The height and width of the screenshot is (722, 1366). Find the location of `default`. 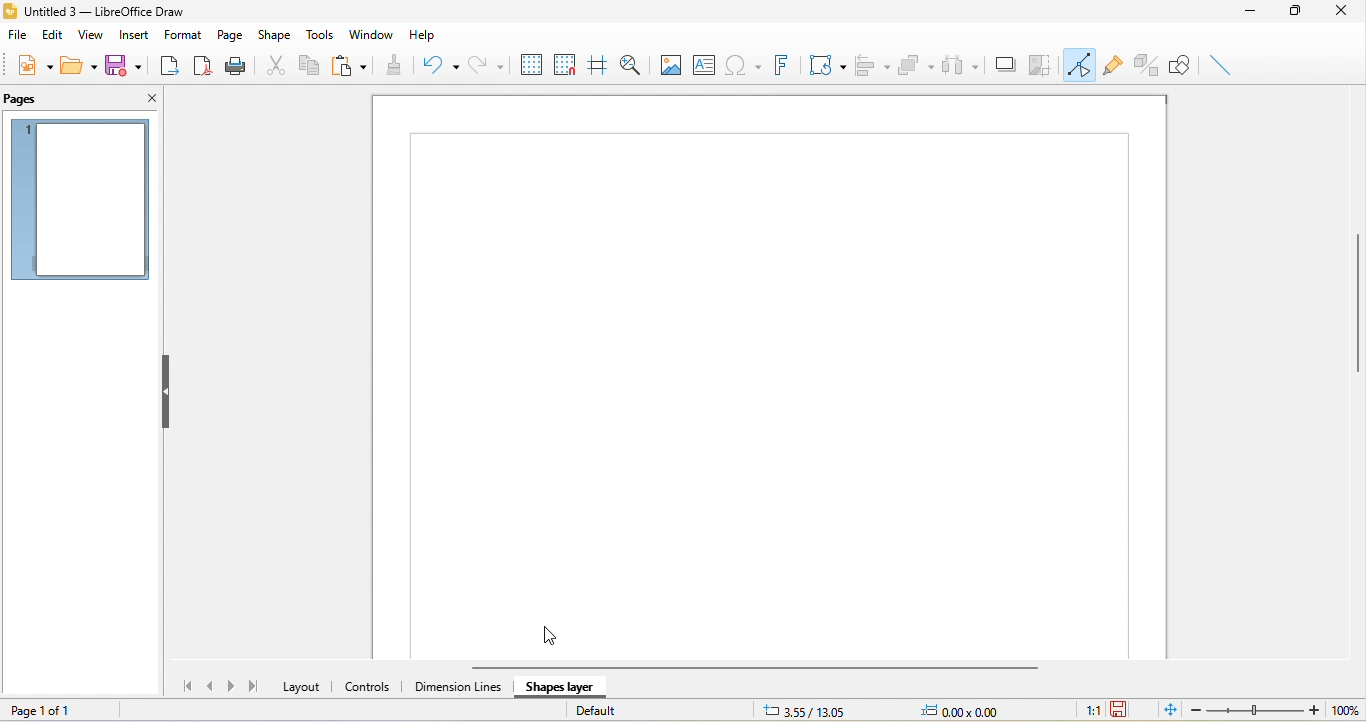

default is located at coordinates (622, 710).